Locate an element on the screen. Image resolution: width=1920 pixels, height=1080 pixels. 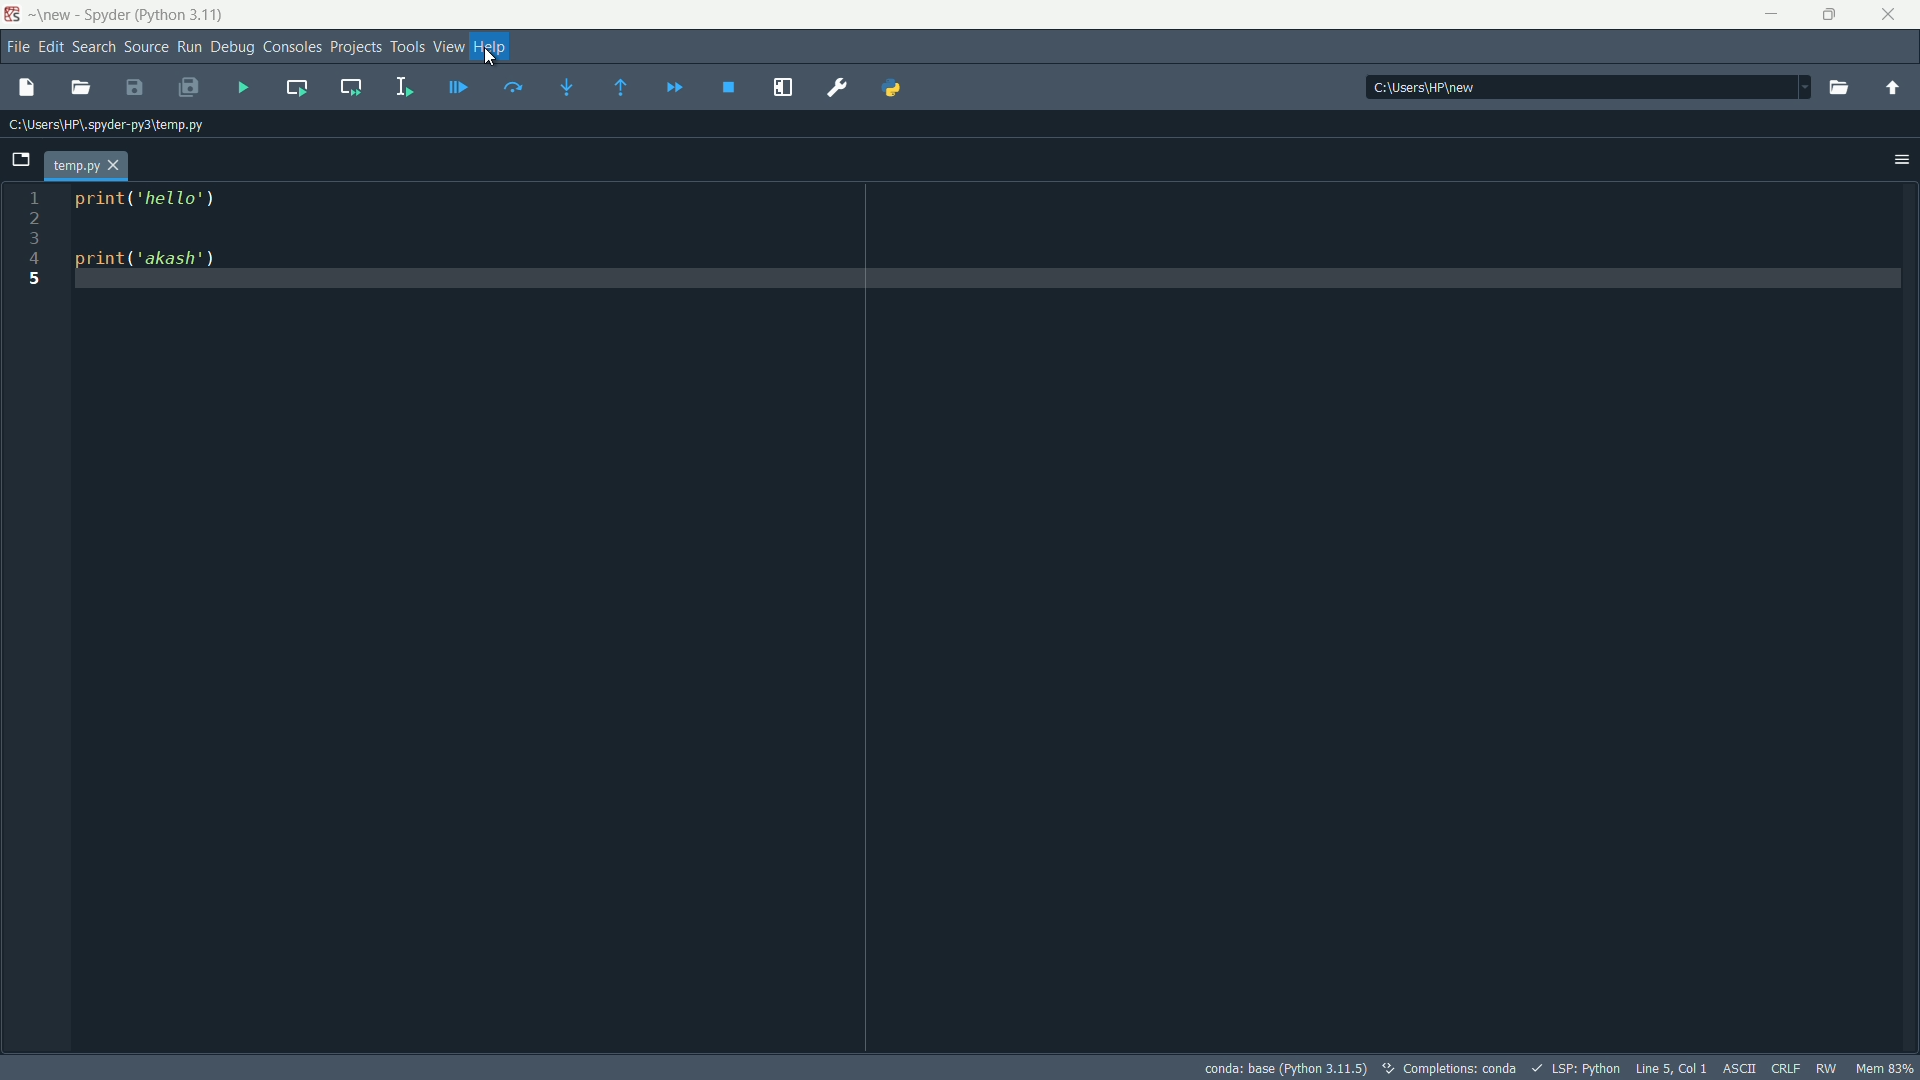
view menu is located at coordinates (447, 47).